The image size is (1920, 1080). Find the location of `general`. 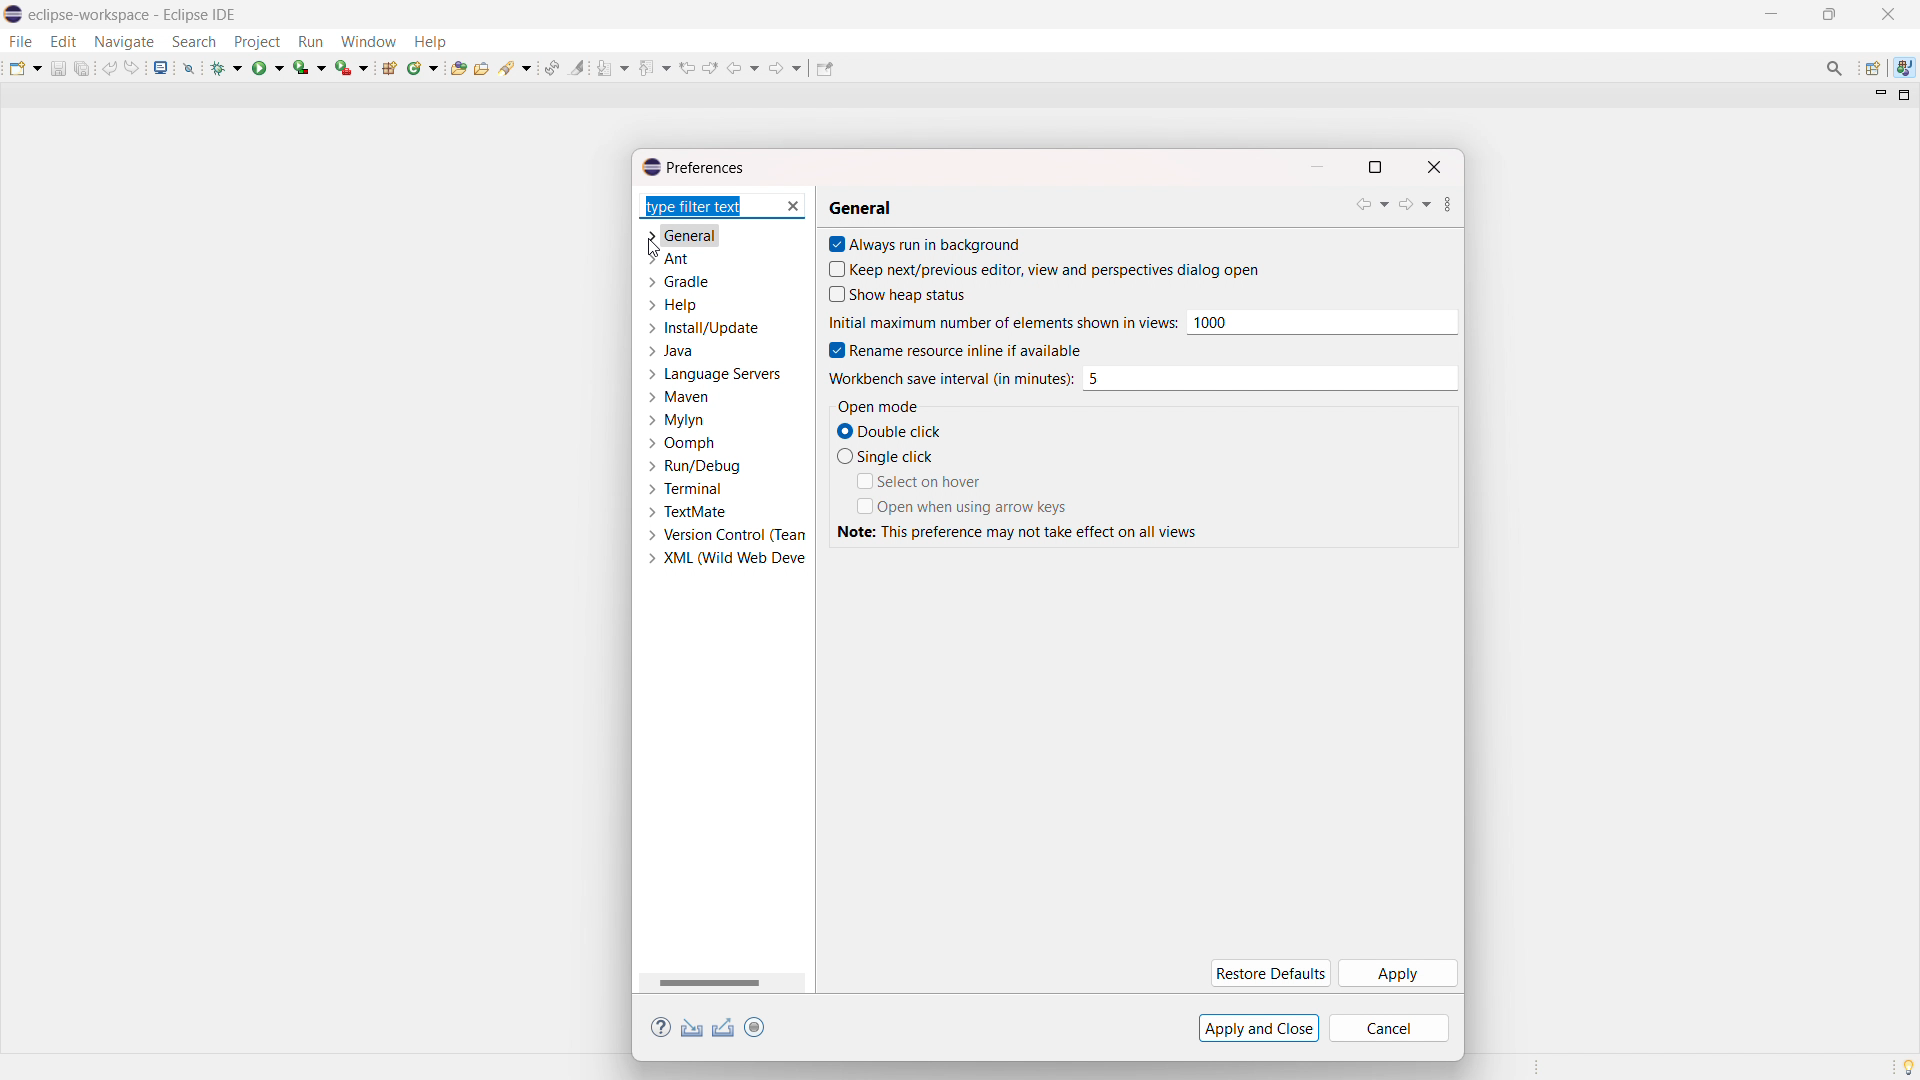

general is located at coordinates (681, 235).